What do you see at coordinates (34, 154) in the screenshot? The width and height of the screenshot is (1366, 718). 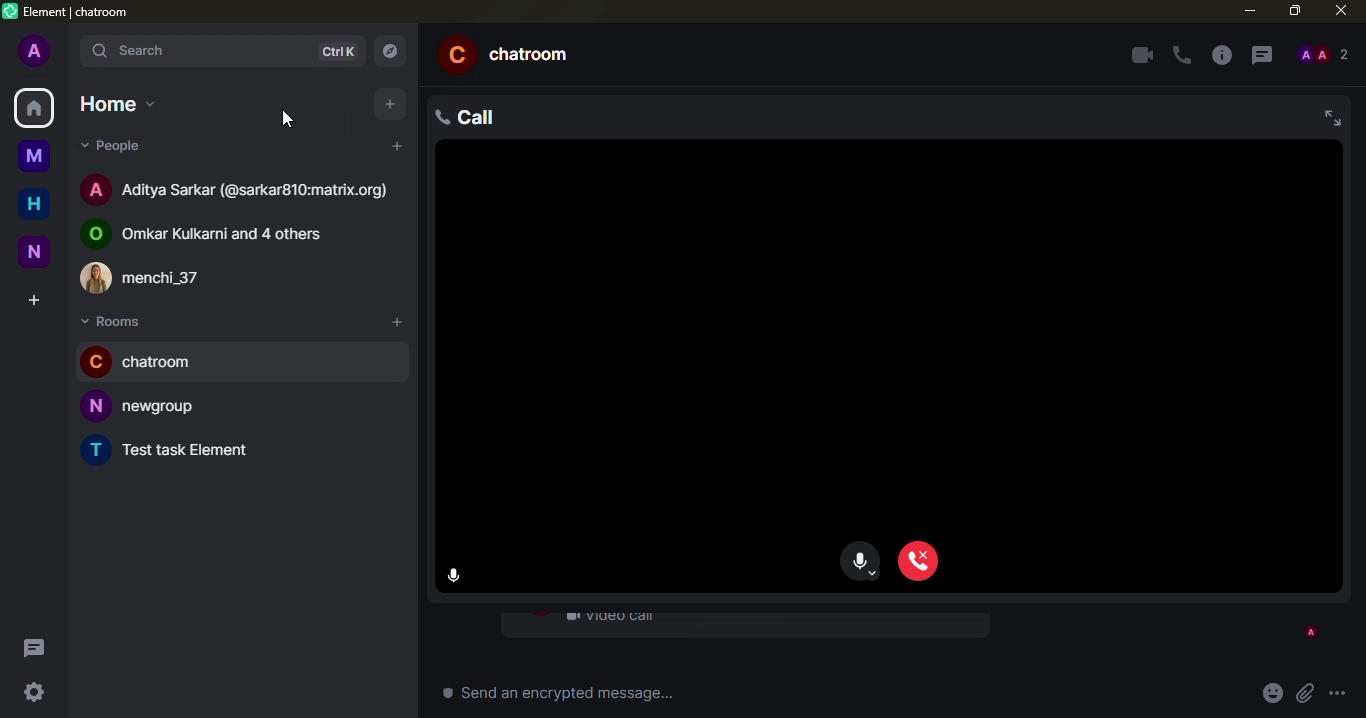 I see `myspace` at bounding box center [34, 154].